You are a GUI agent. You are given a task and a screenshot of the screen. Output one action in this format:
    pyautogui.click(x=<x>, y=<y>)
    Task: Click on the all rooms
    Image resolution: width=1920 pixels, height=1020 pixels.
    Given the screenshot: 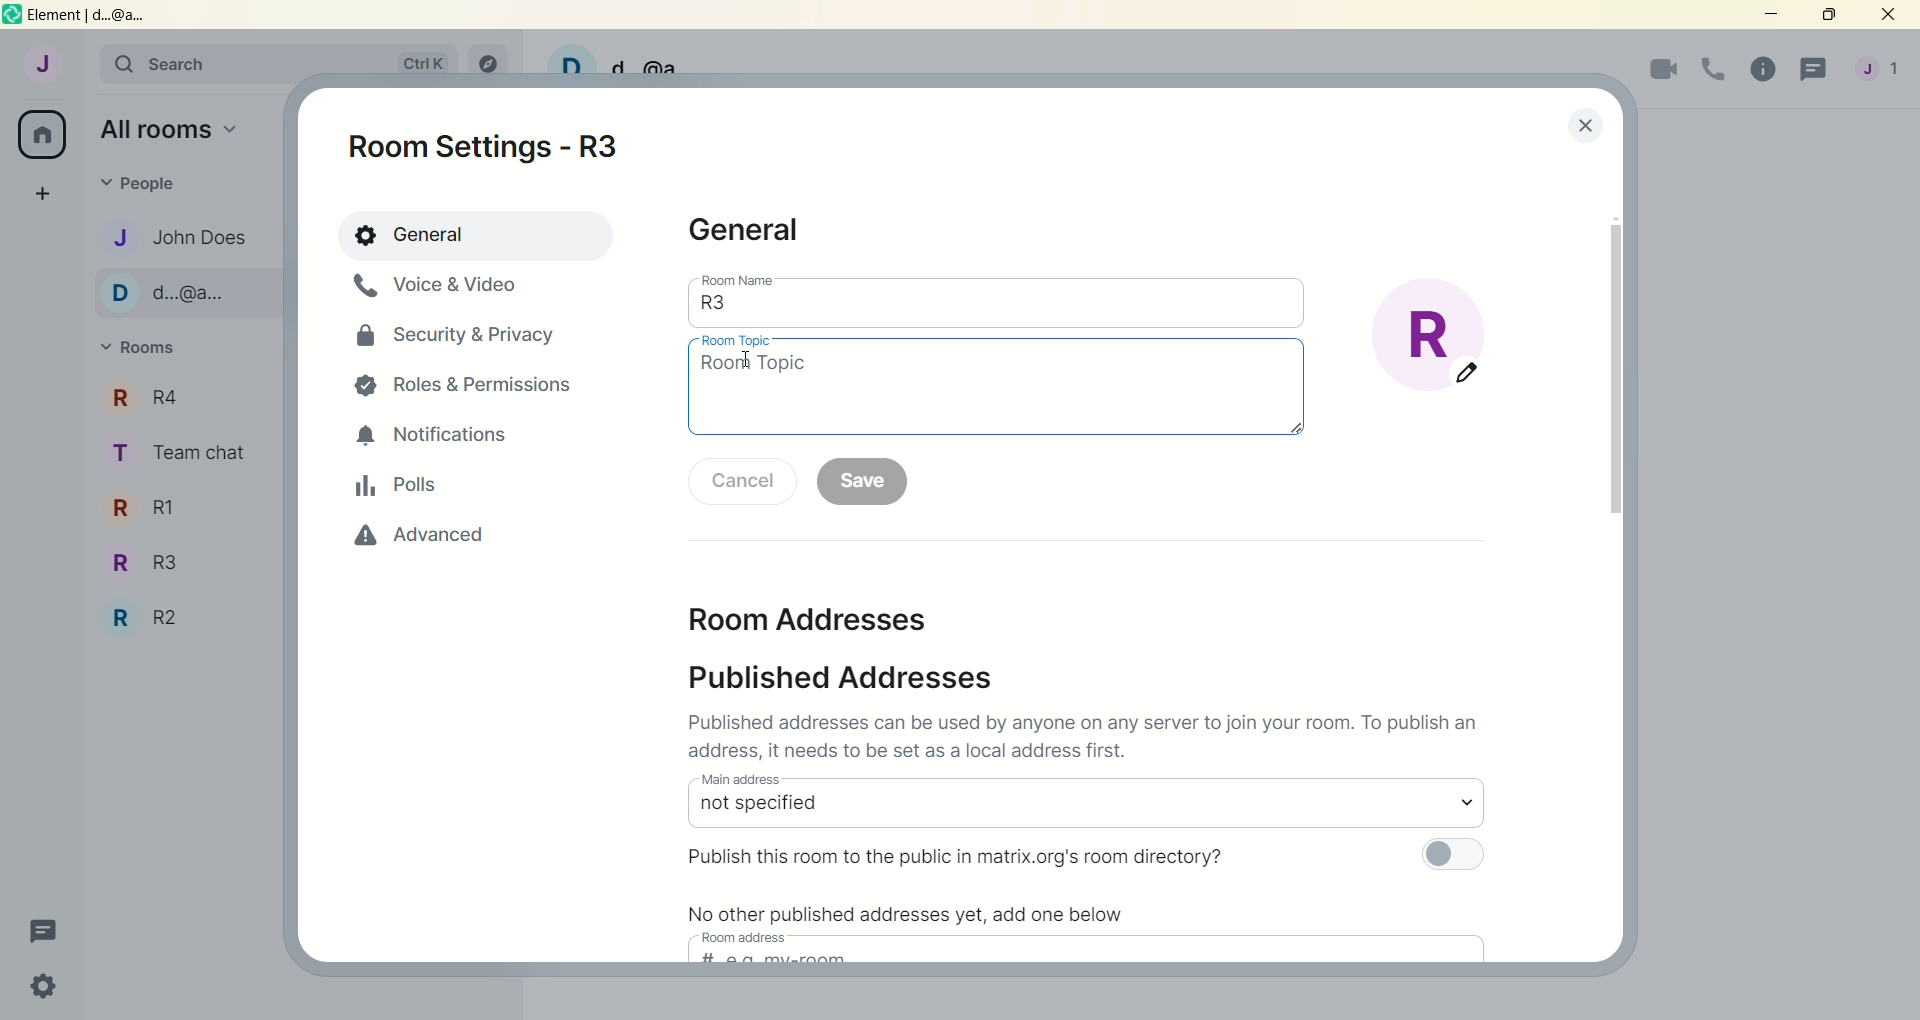 What is the action you would take?
    pyautogui.click(x=45, y=133)
    